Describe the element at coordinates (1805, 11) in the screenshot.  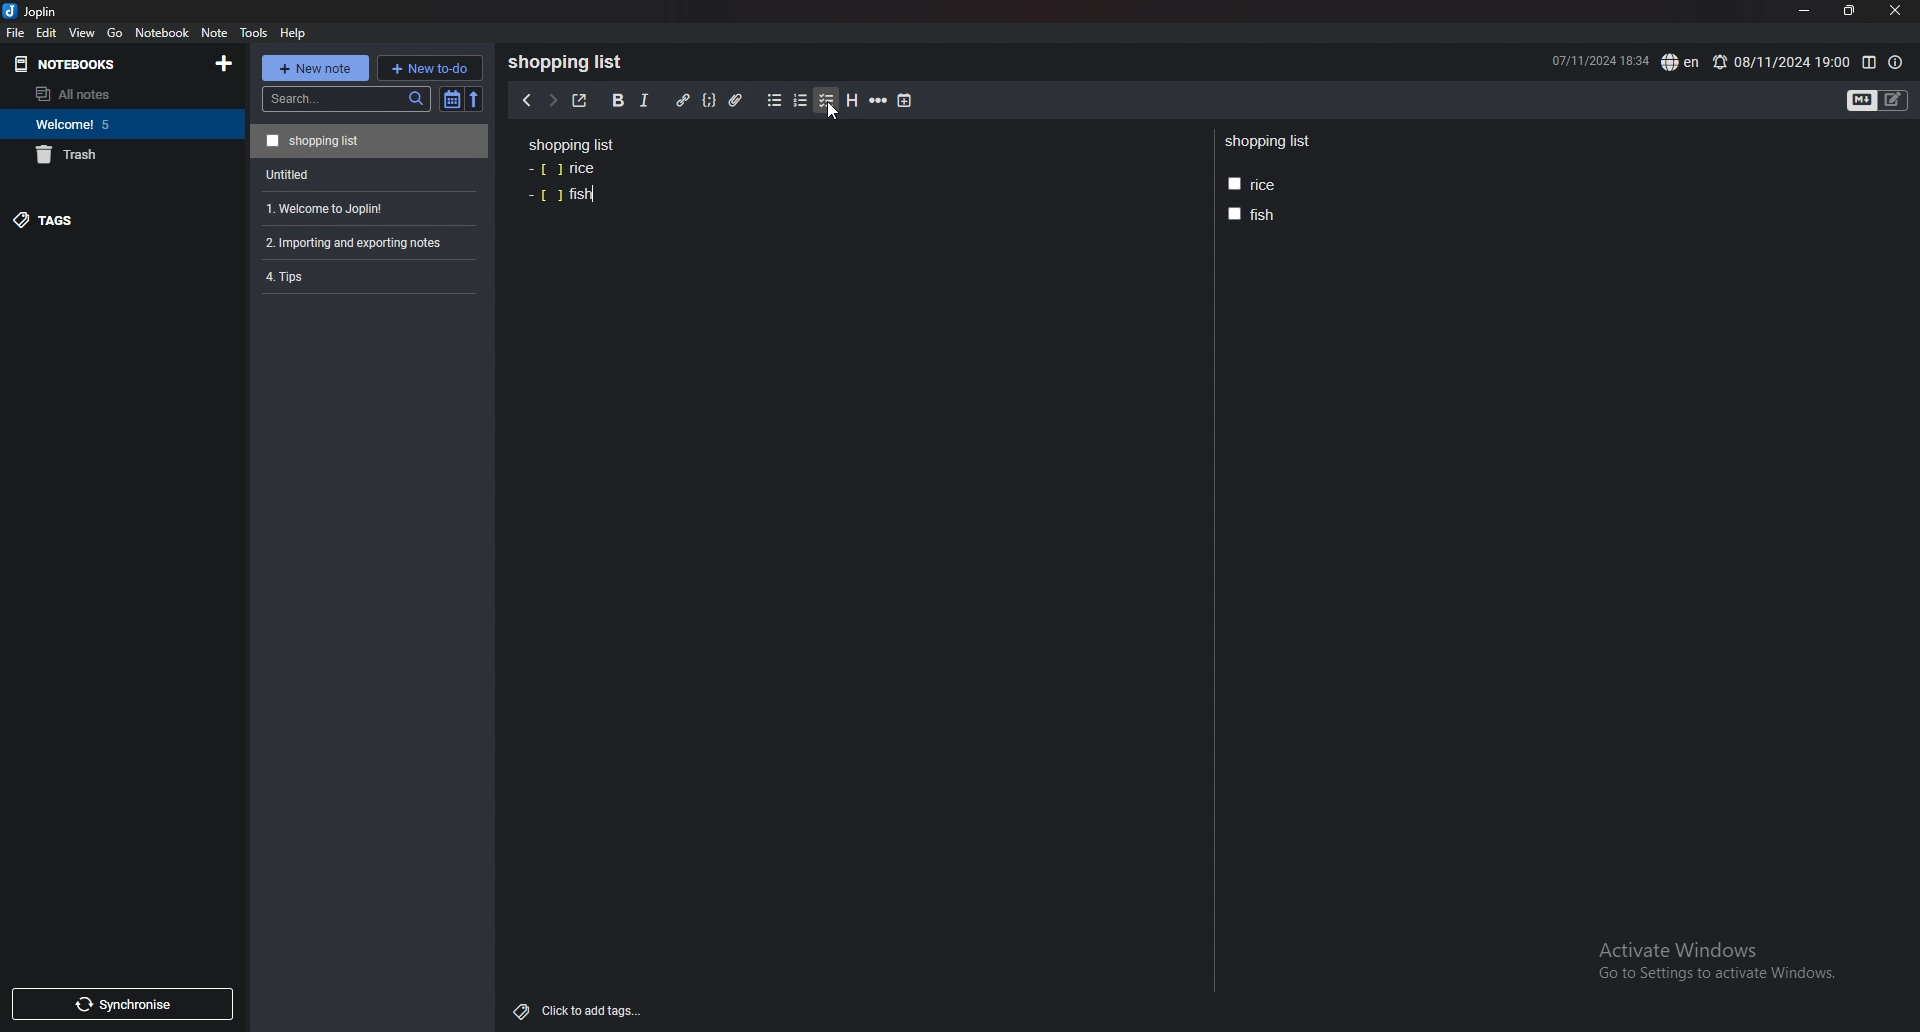
I see `minimize` at that location.